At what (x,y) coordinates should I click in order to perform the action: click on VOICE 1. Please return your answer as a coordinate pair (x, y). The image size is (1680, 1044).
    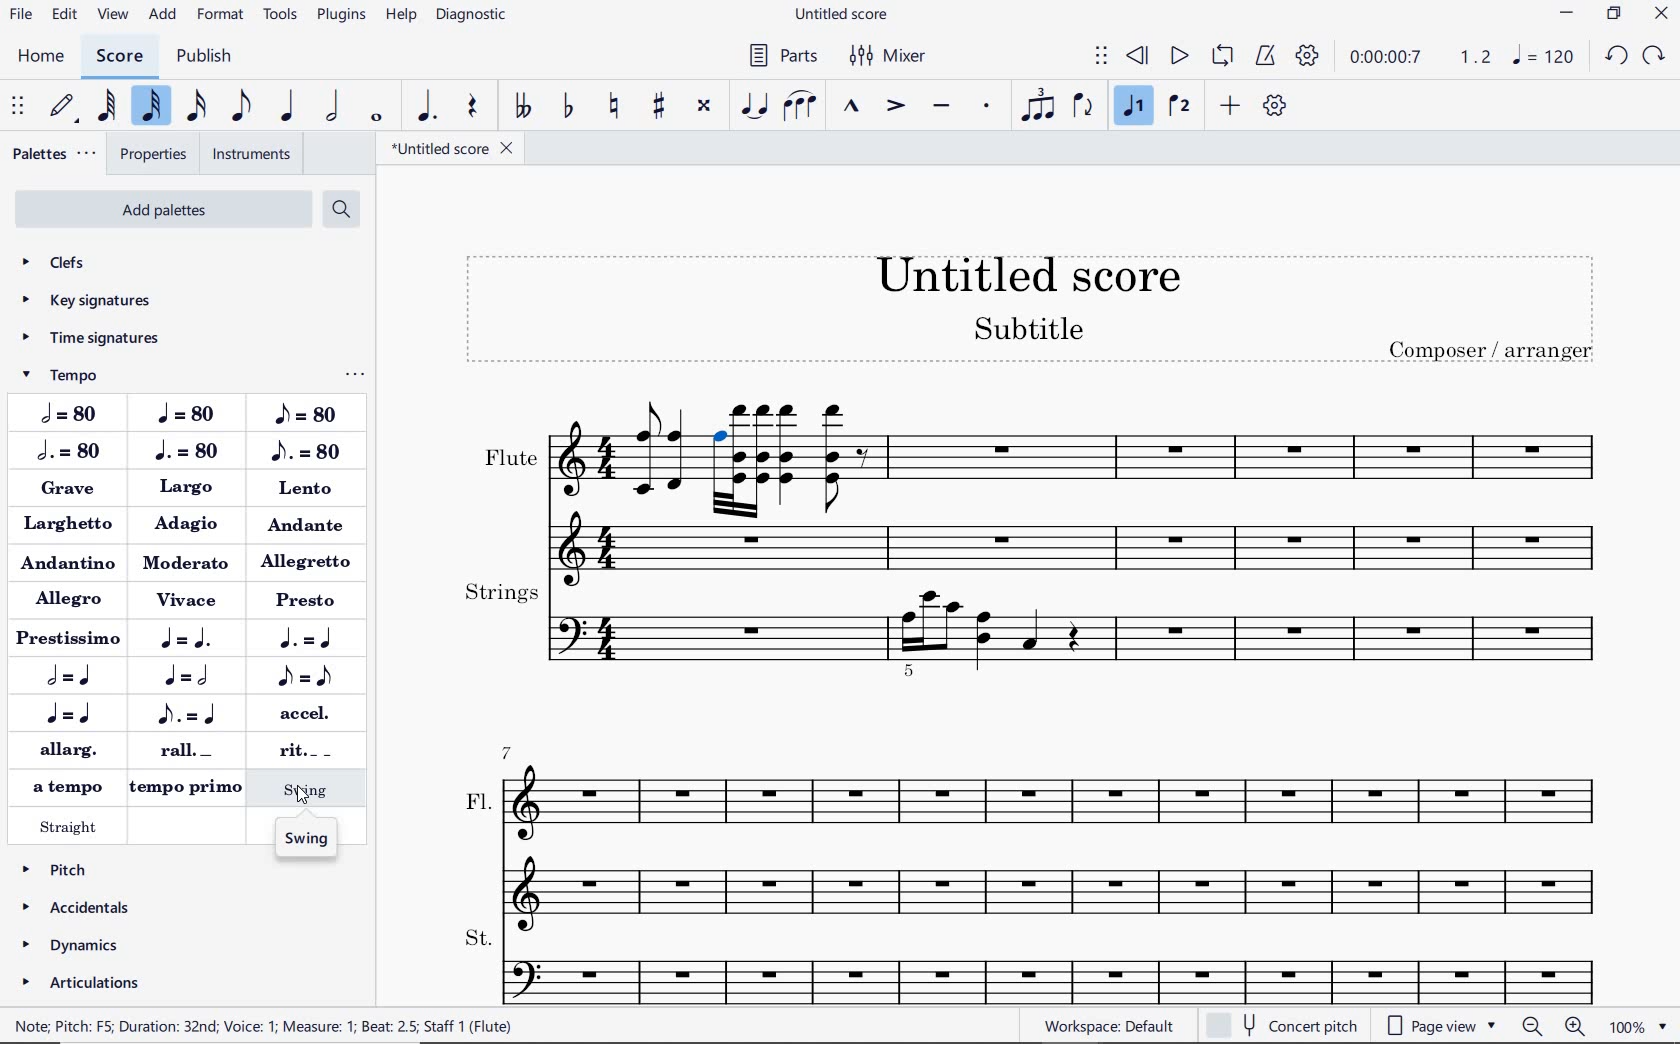
    Looking at the image, I should click on (1132, 107).